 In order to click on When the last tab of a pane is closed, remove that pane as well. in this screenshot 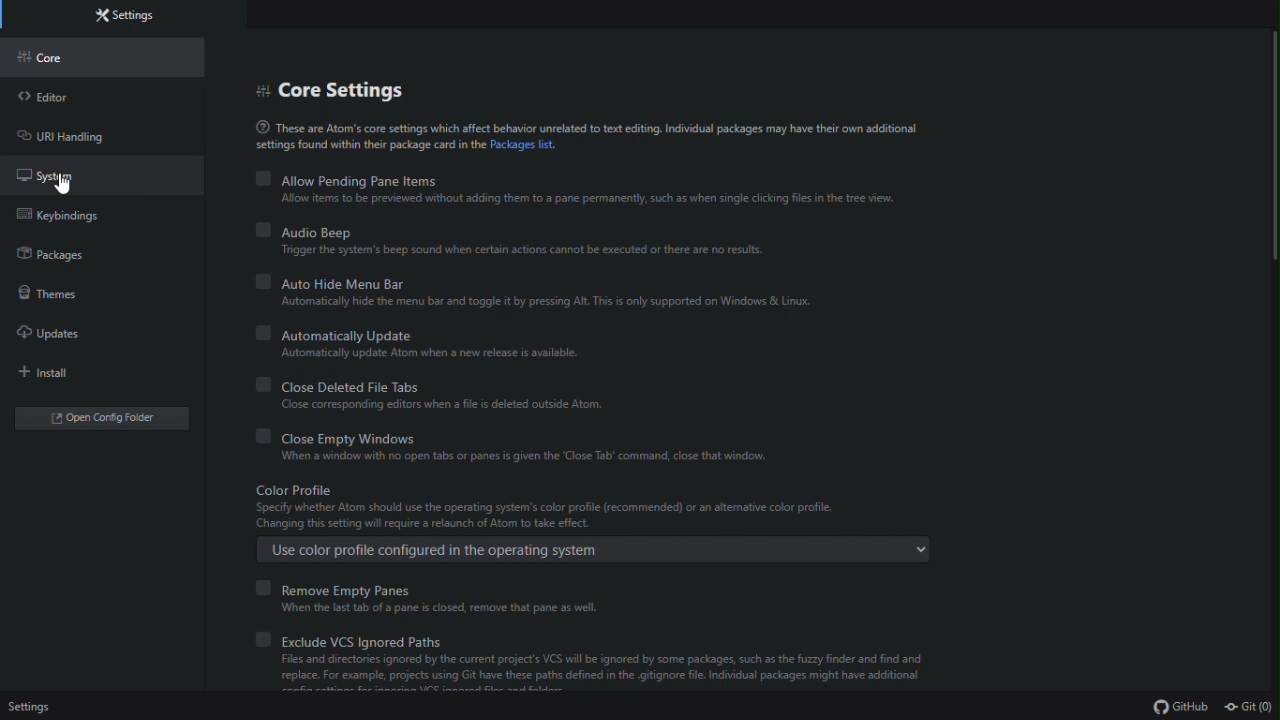, I will do `click(440, 610)`.